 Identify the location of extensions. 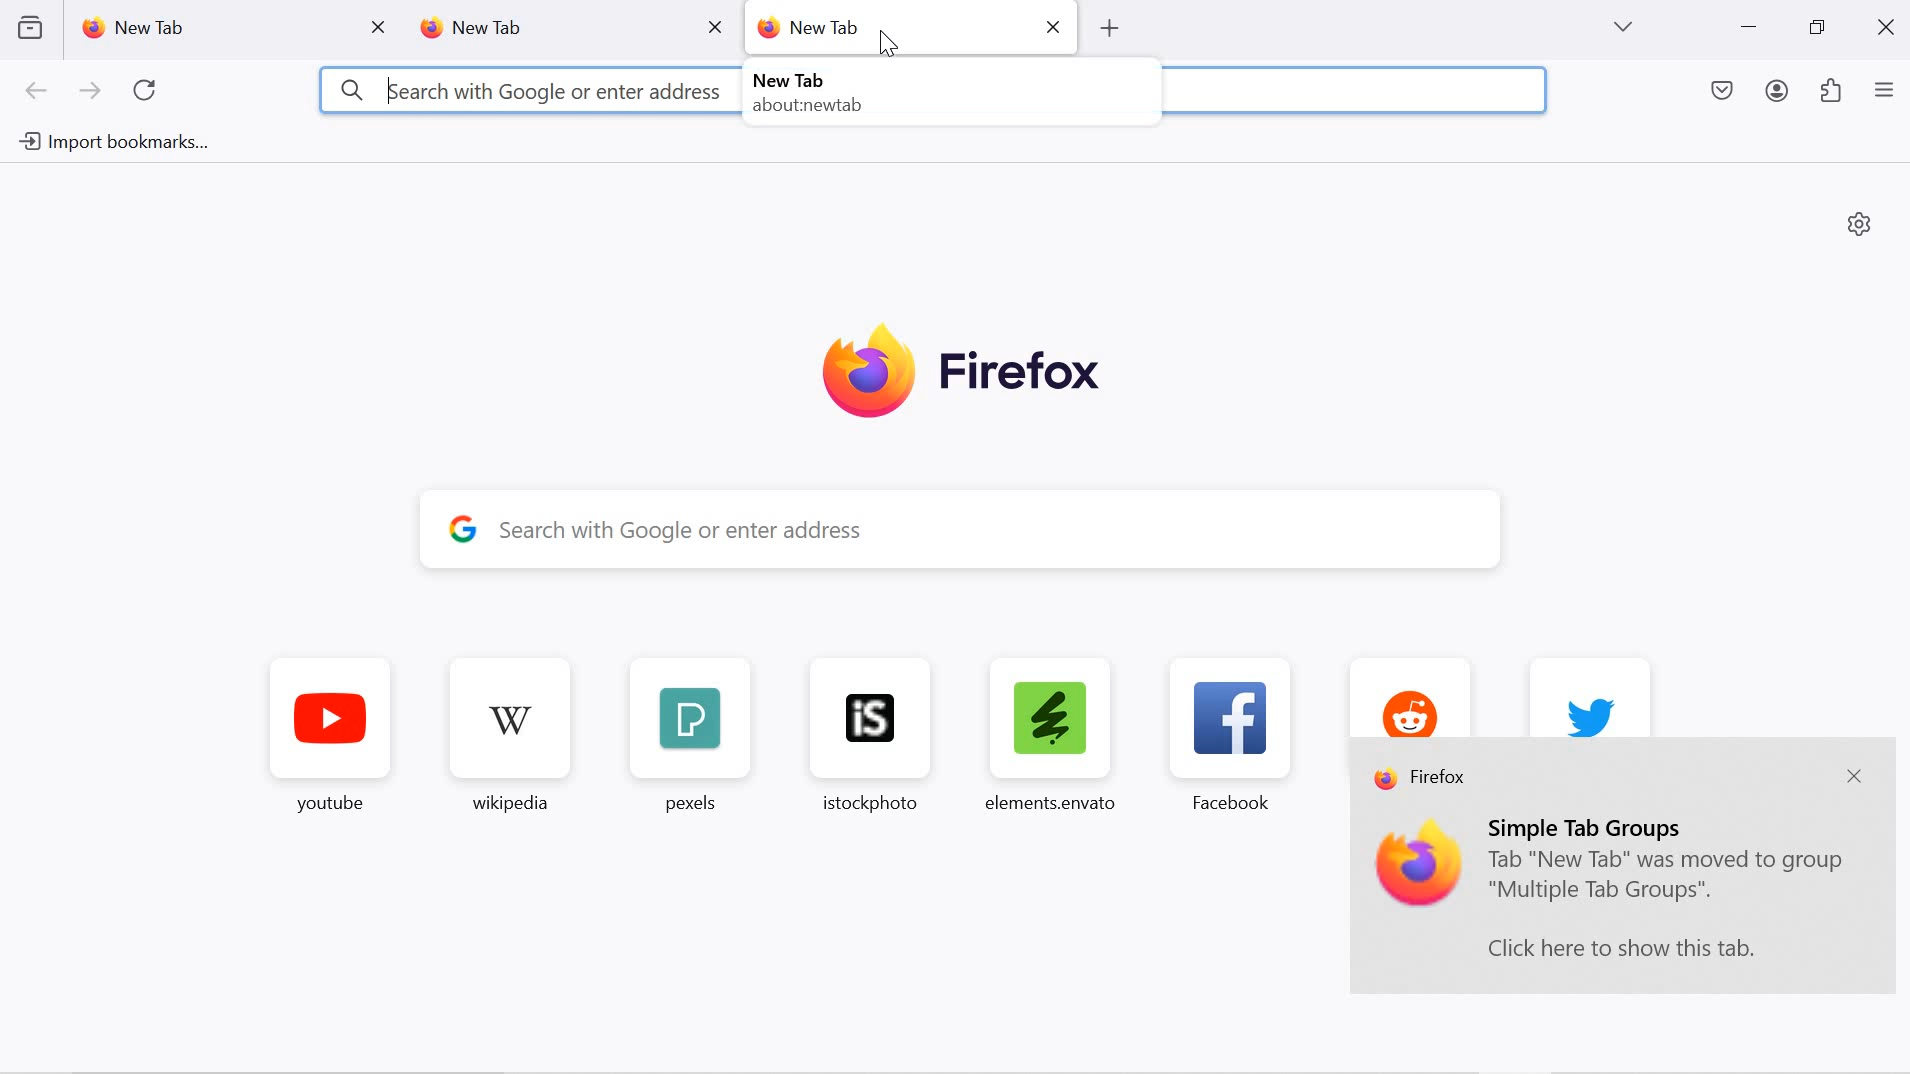
(1832, 93).